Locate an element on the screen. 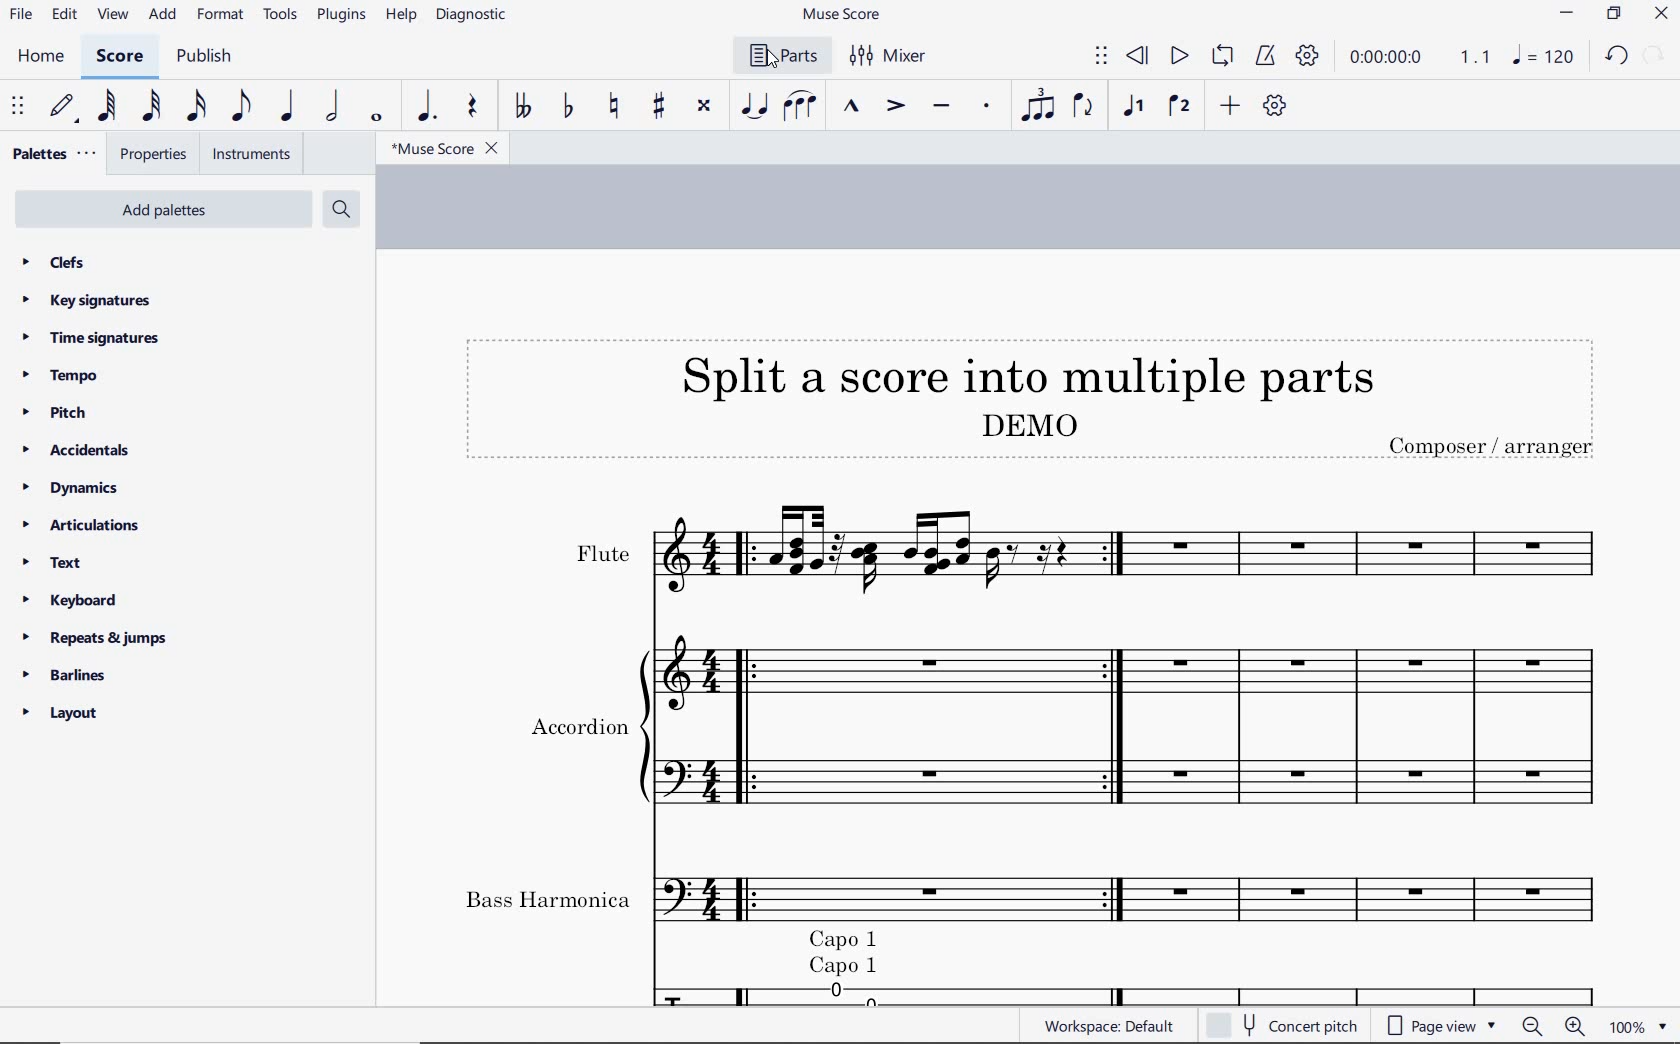 The width and height of the screenshot is (1680, 1044). CLOSE is located at coordinates (1660, 14).